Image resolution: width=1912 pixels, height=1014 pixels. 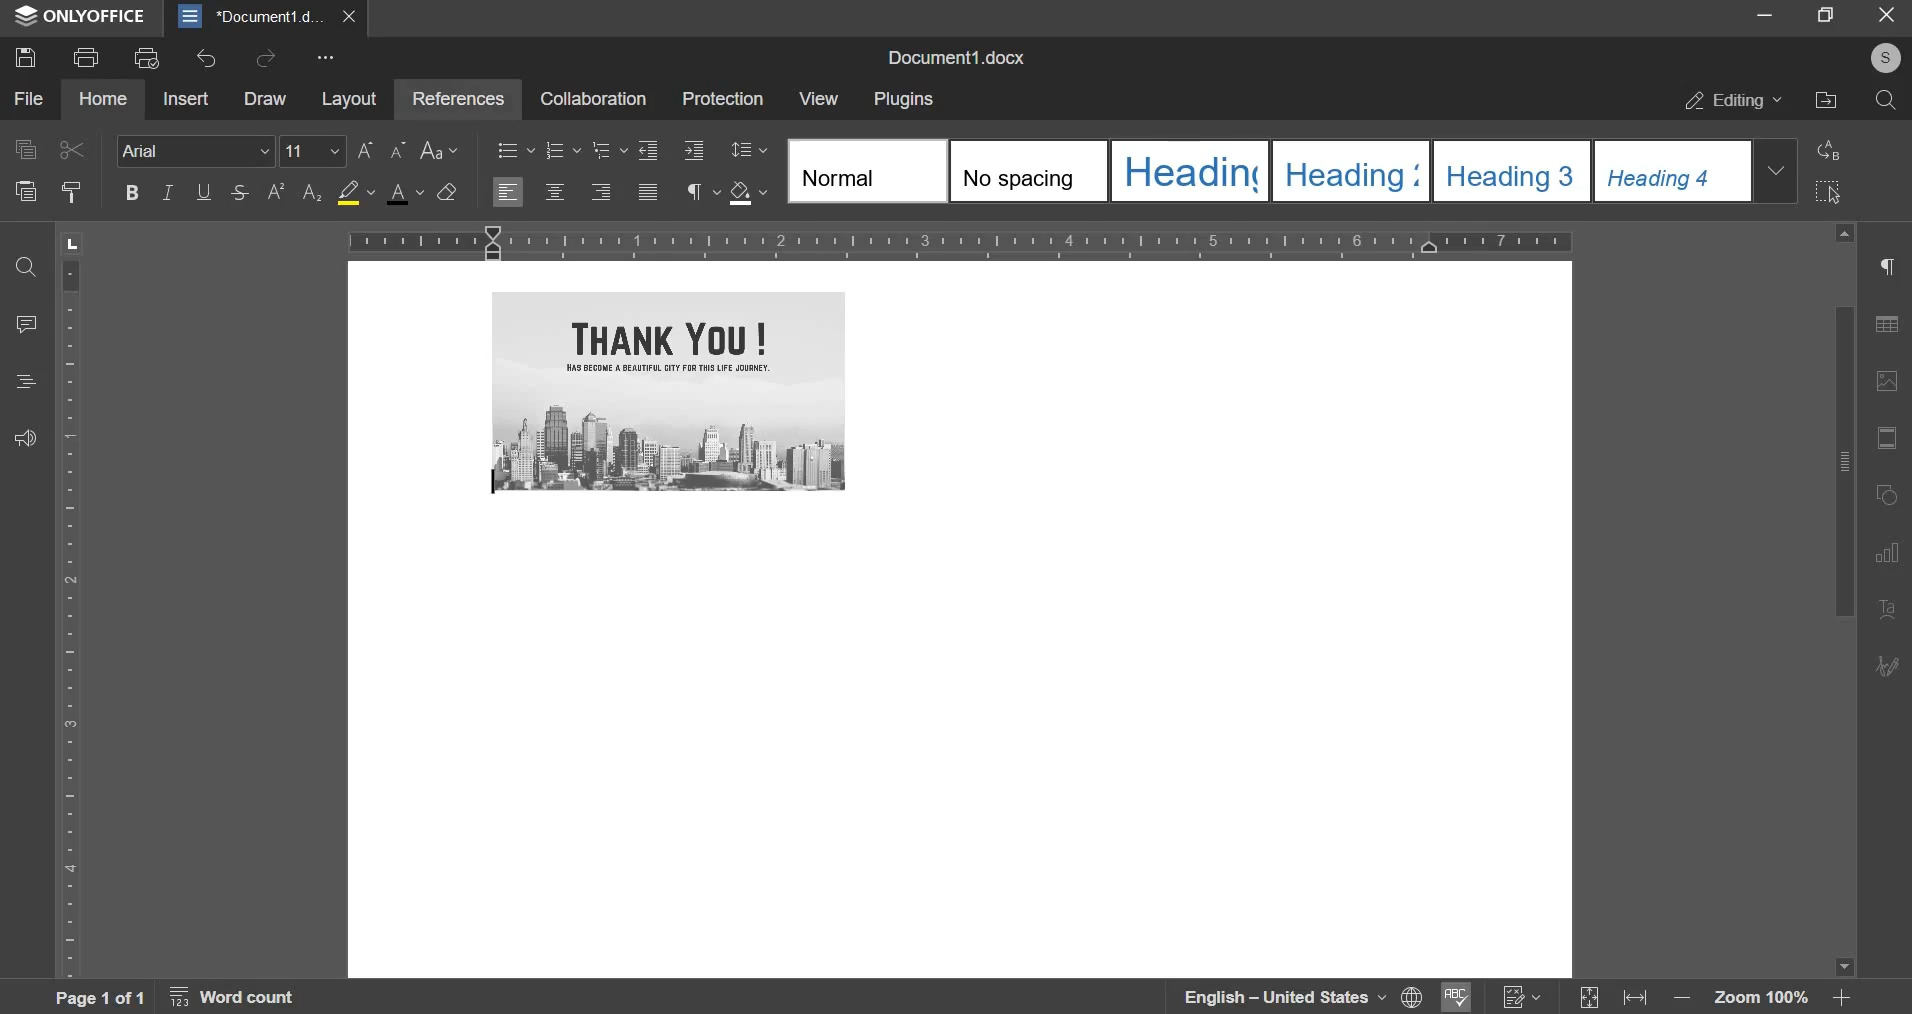 I want to click on Heading Dropdown Menu, so click(x=1776, y=170).